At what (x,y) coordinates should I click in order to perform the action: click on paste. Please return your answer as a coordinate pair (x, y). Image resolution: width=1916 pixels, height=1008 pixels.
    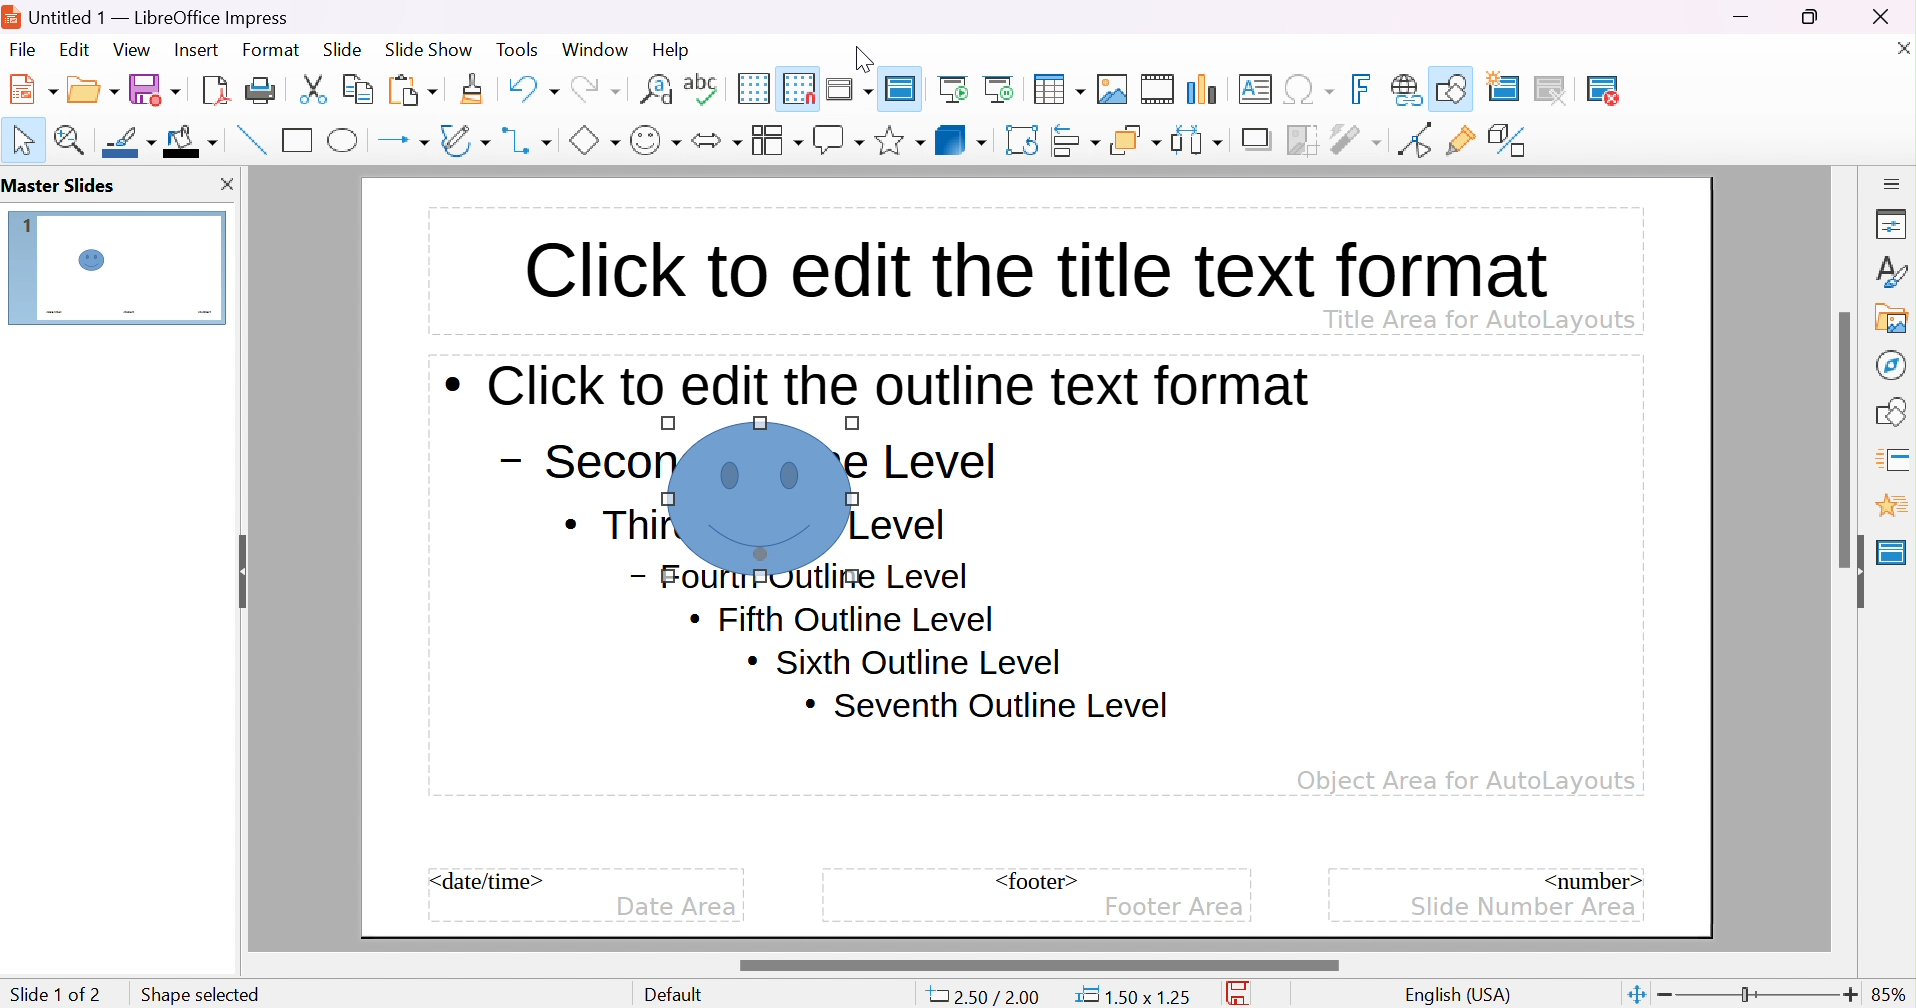
    Looking at the image, I should click on (413, 88).